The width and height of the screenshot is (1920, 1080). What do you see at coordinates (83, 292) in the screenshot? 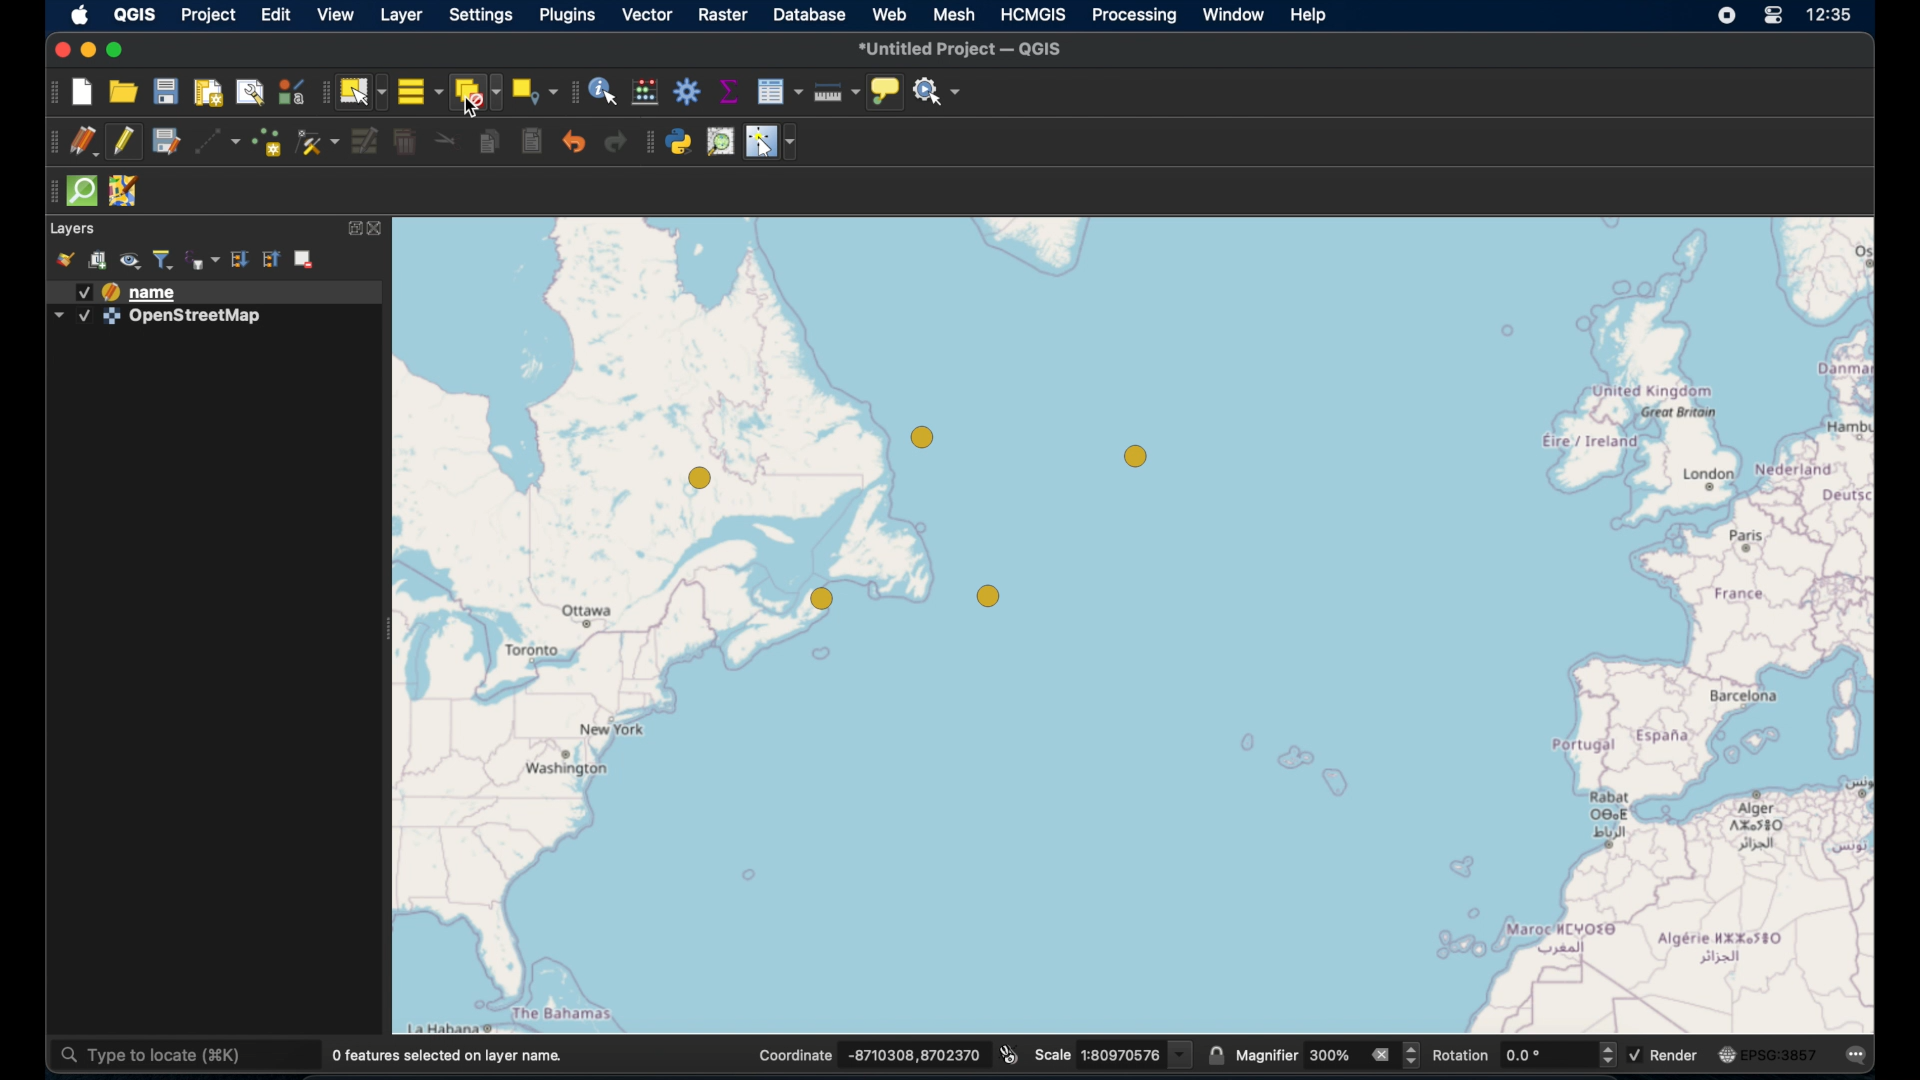
I see `checked checkbox` at bounding box center [83, 292].